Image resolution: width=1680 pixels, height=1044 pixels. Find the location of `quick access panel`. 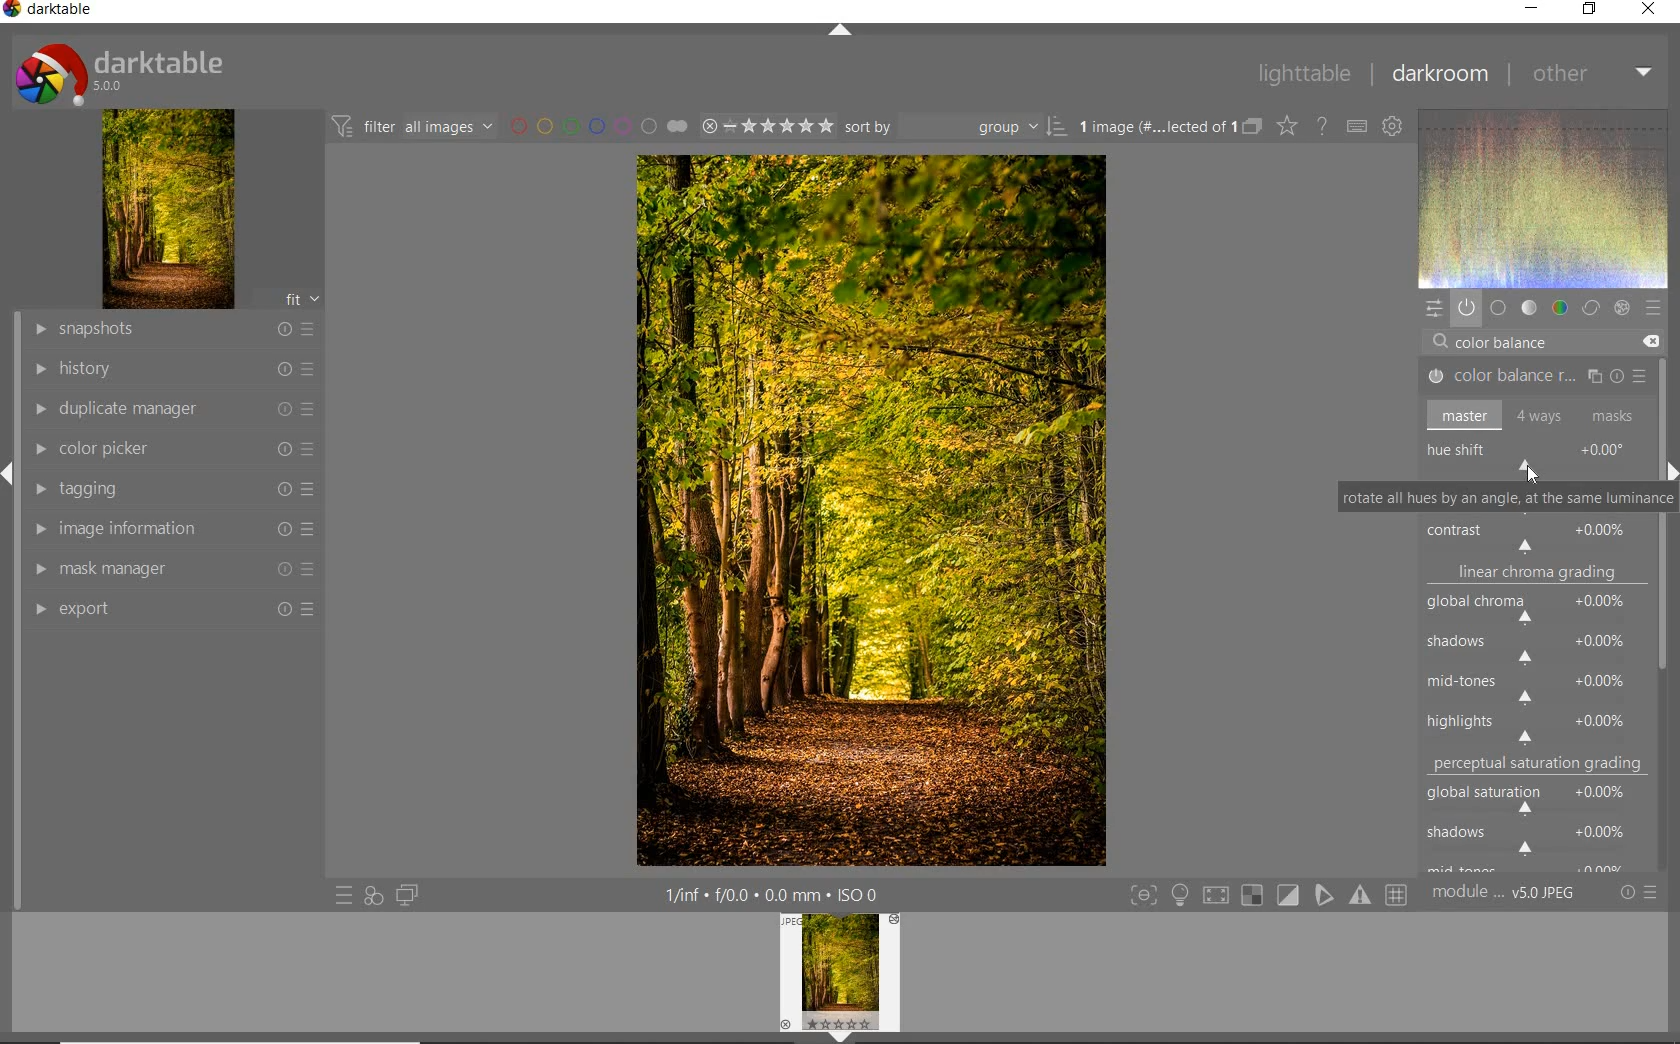

quick access panel is located at coordinates (1431, 308).